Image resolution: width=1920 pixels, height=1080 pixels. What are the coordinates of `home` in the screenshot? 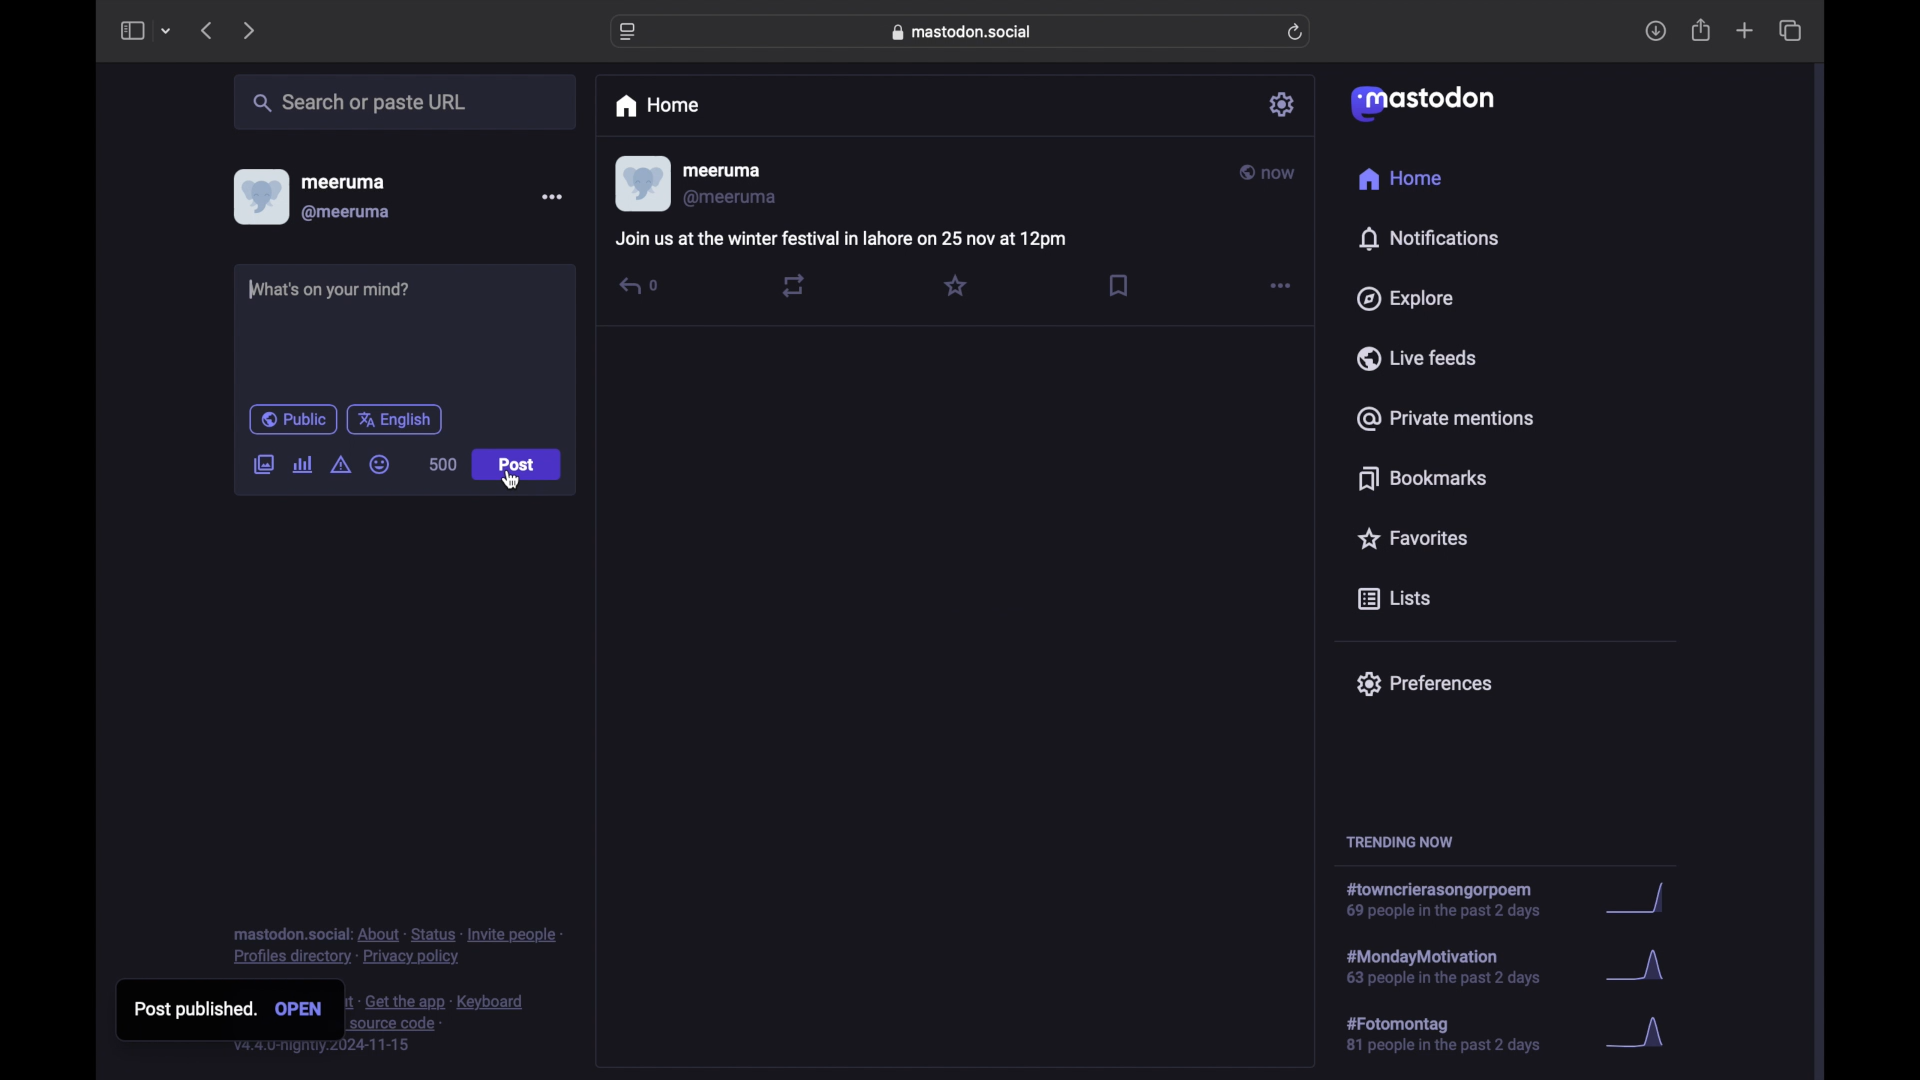 It's located at (656, 106).